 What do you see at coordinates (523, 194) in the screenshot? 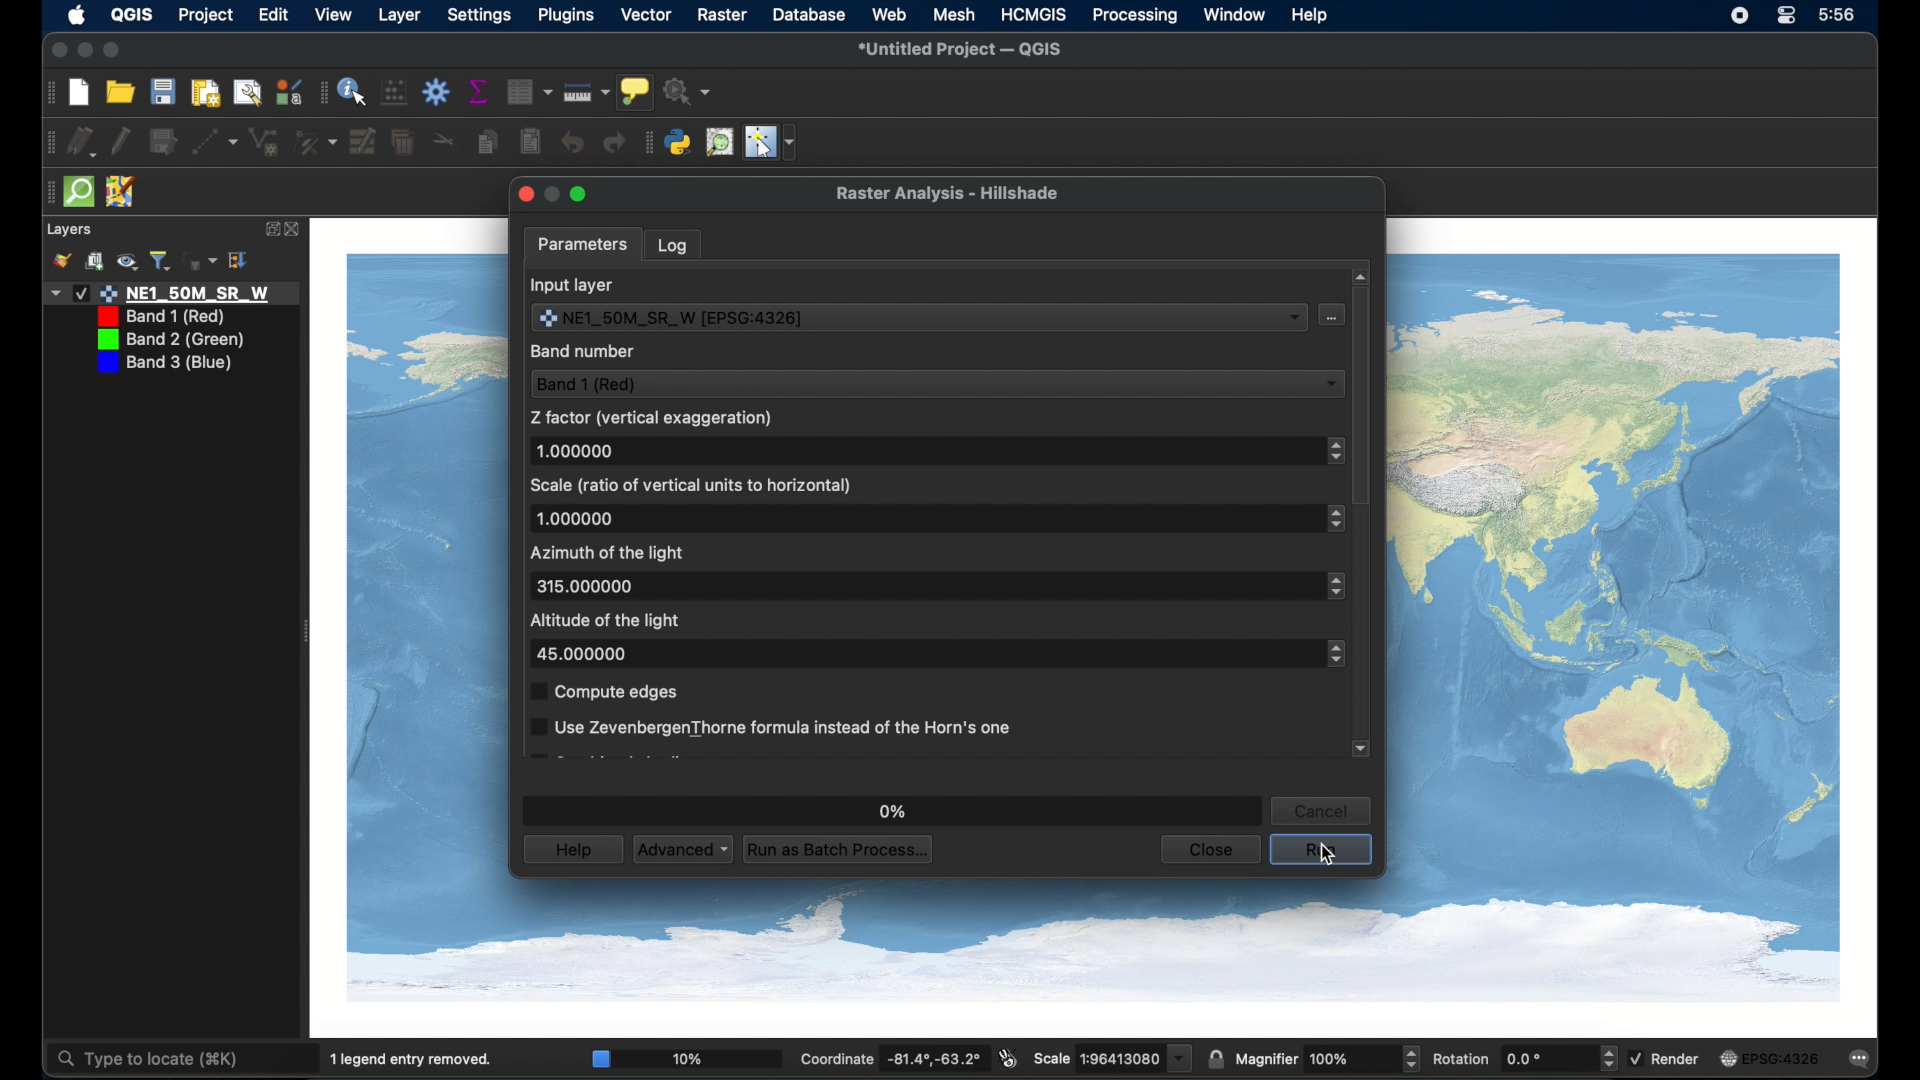
I see `close` at bounding box center [523, 194].